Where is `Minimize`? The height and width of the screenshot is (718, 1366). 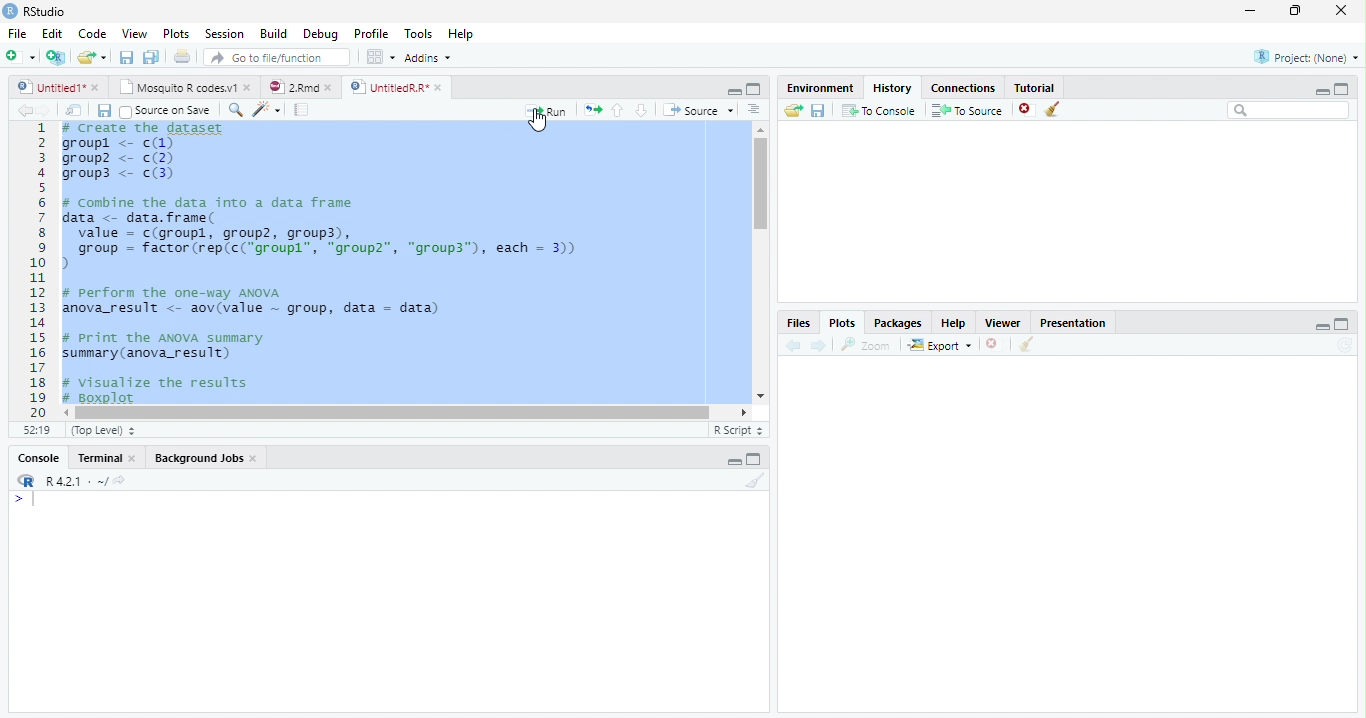
Minimize is located at coordinates (1251, 12).